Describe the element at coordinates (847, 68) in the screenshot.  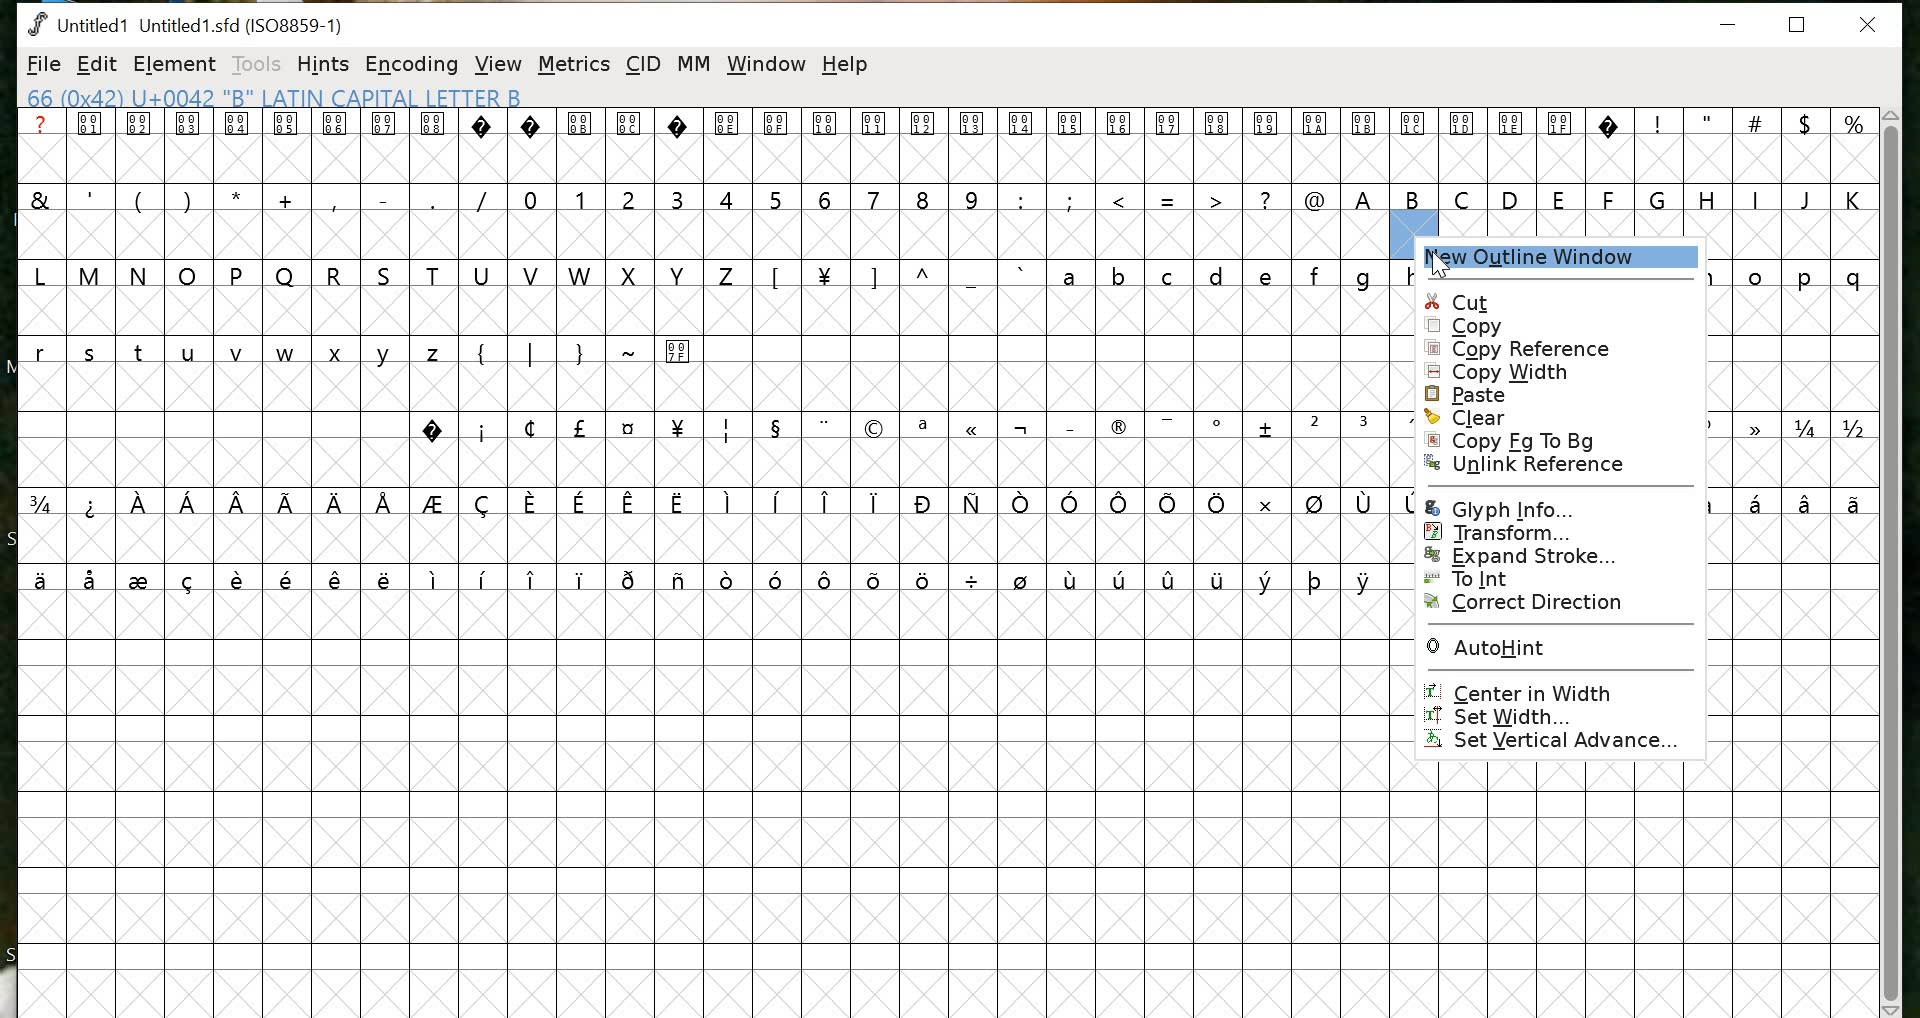
I see `help` at that location.